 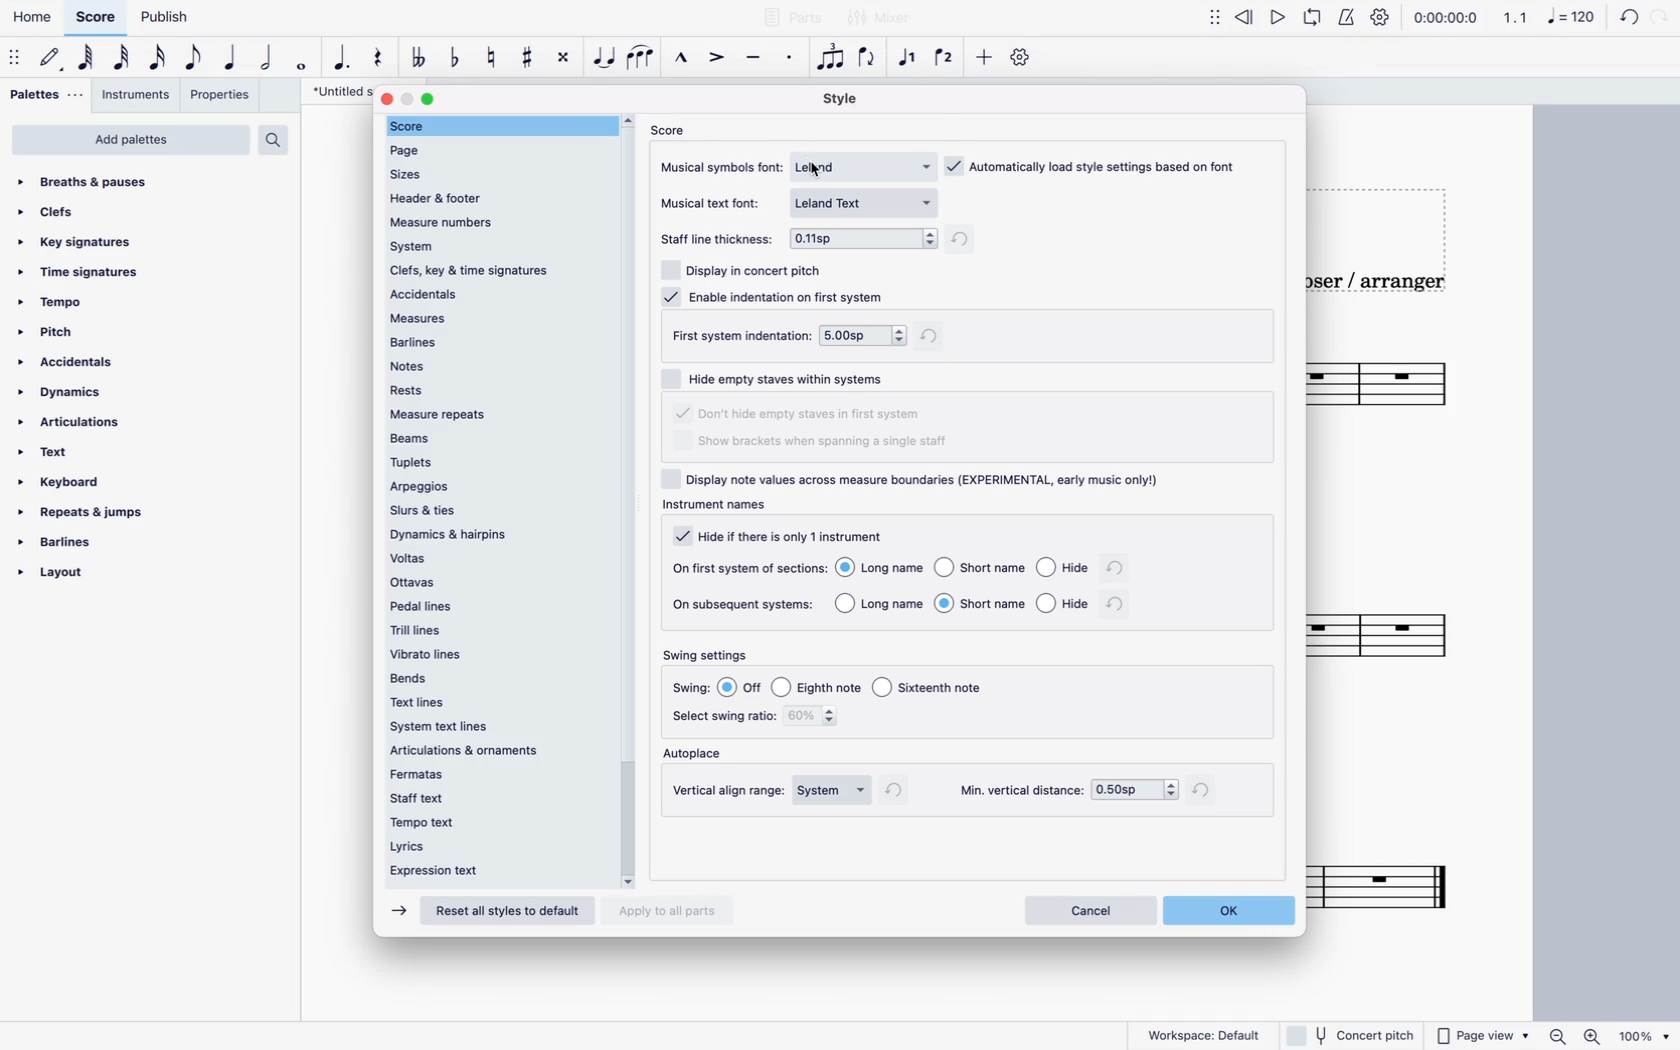 I want to click on breaths & pauses, so click(x=93, y=179).